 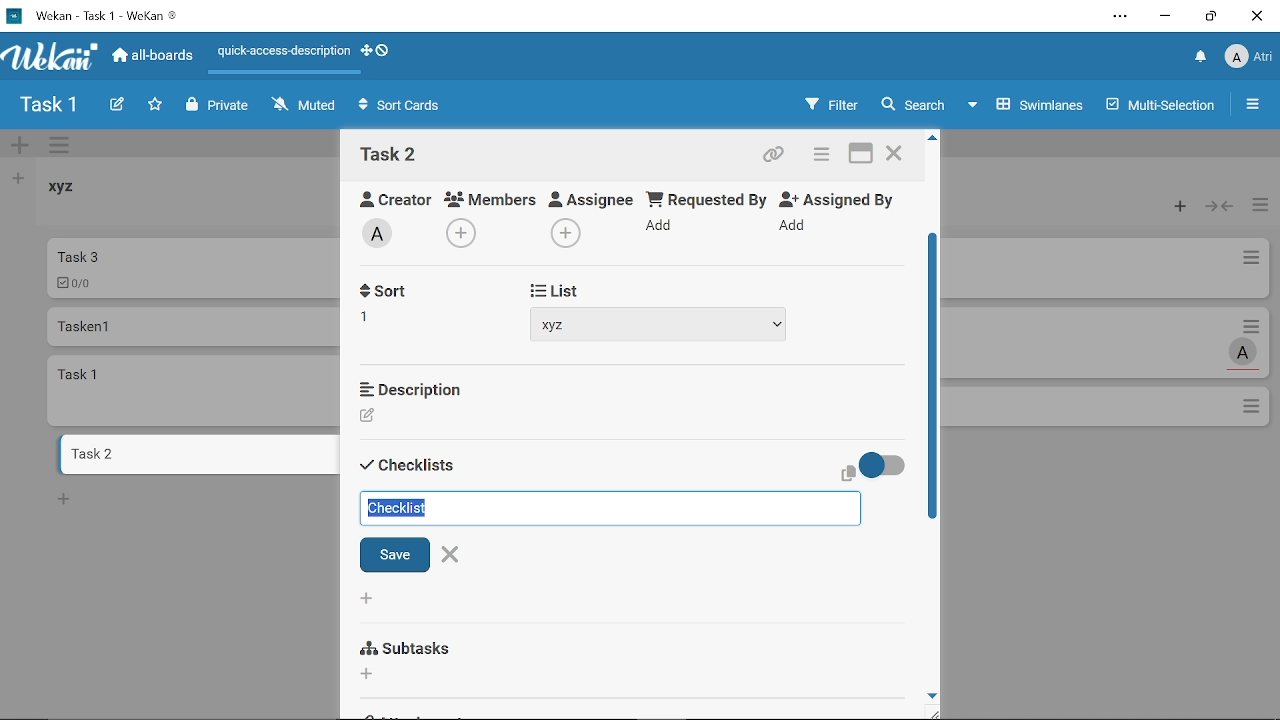 What do you see at coordinates (1260, 207) in the screenshot?
I see `Manage card actions` at bounding box center [1260, 207].